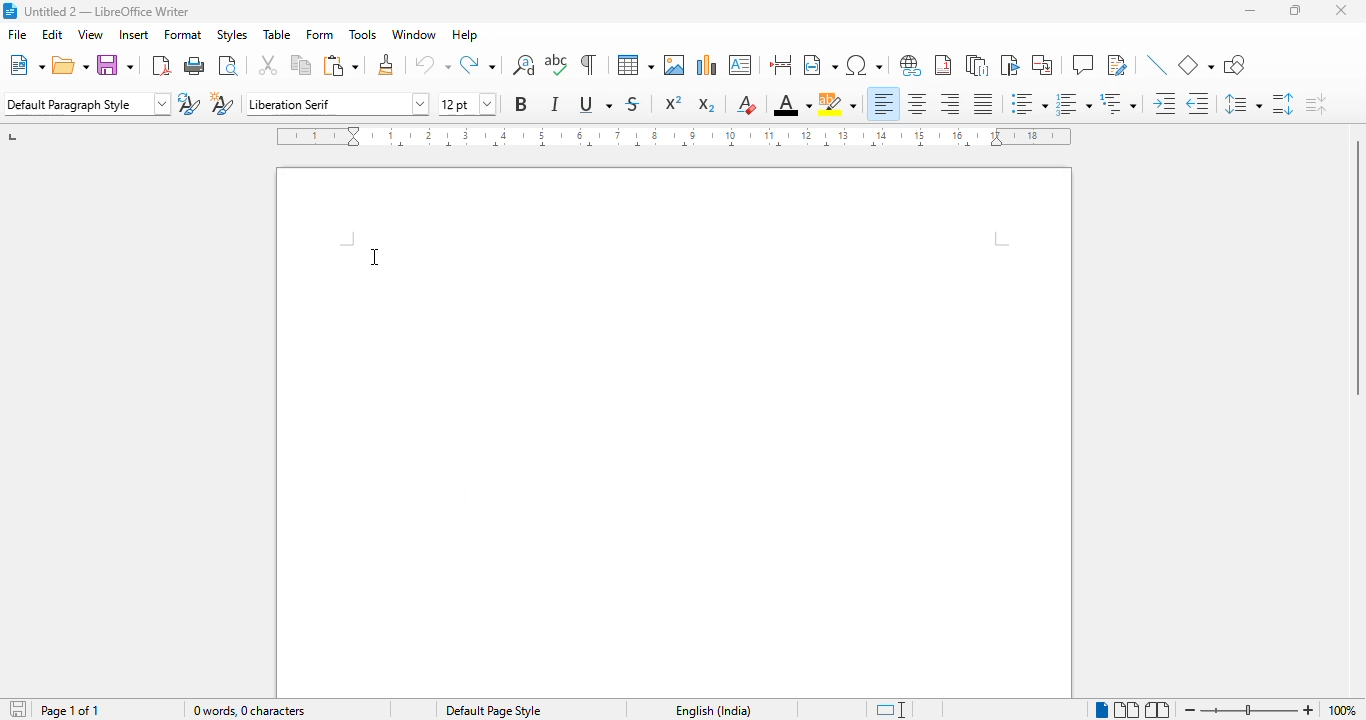 This screenshot has width=1366, height=720. I want to click on underline, so click(595, 104).